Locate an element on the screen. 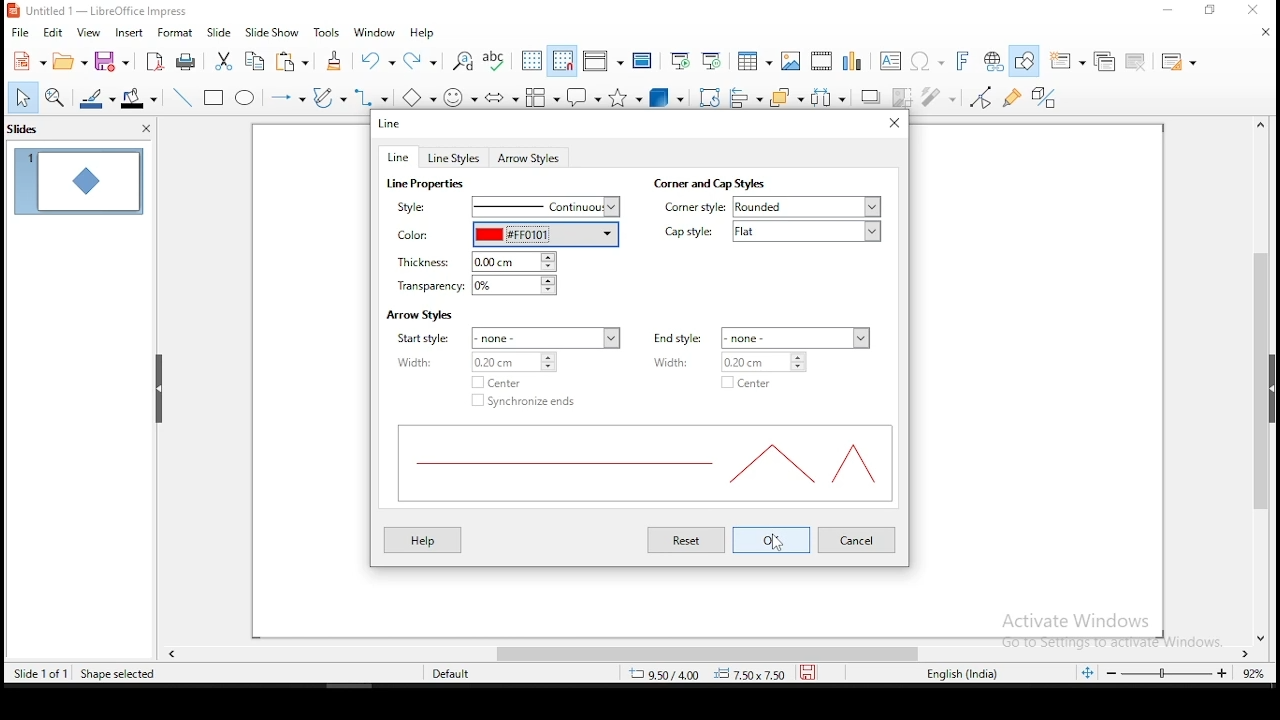 The height and width of the screenshot is (720, 1280). transperancy is located at coordinates (426, 287).